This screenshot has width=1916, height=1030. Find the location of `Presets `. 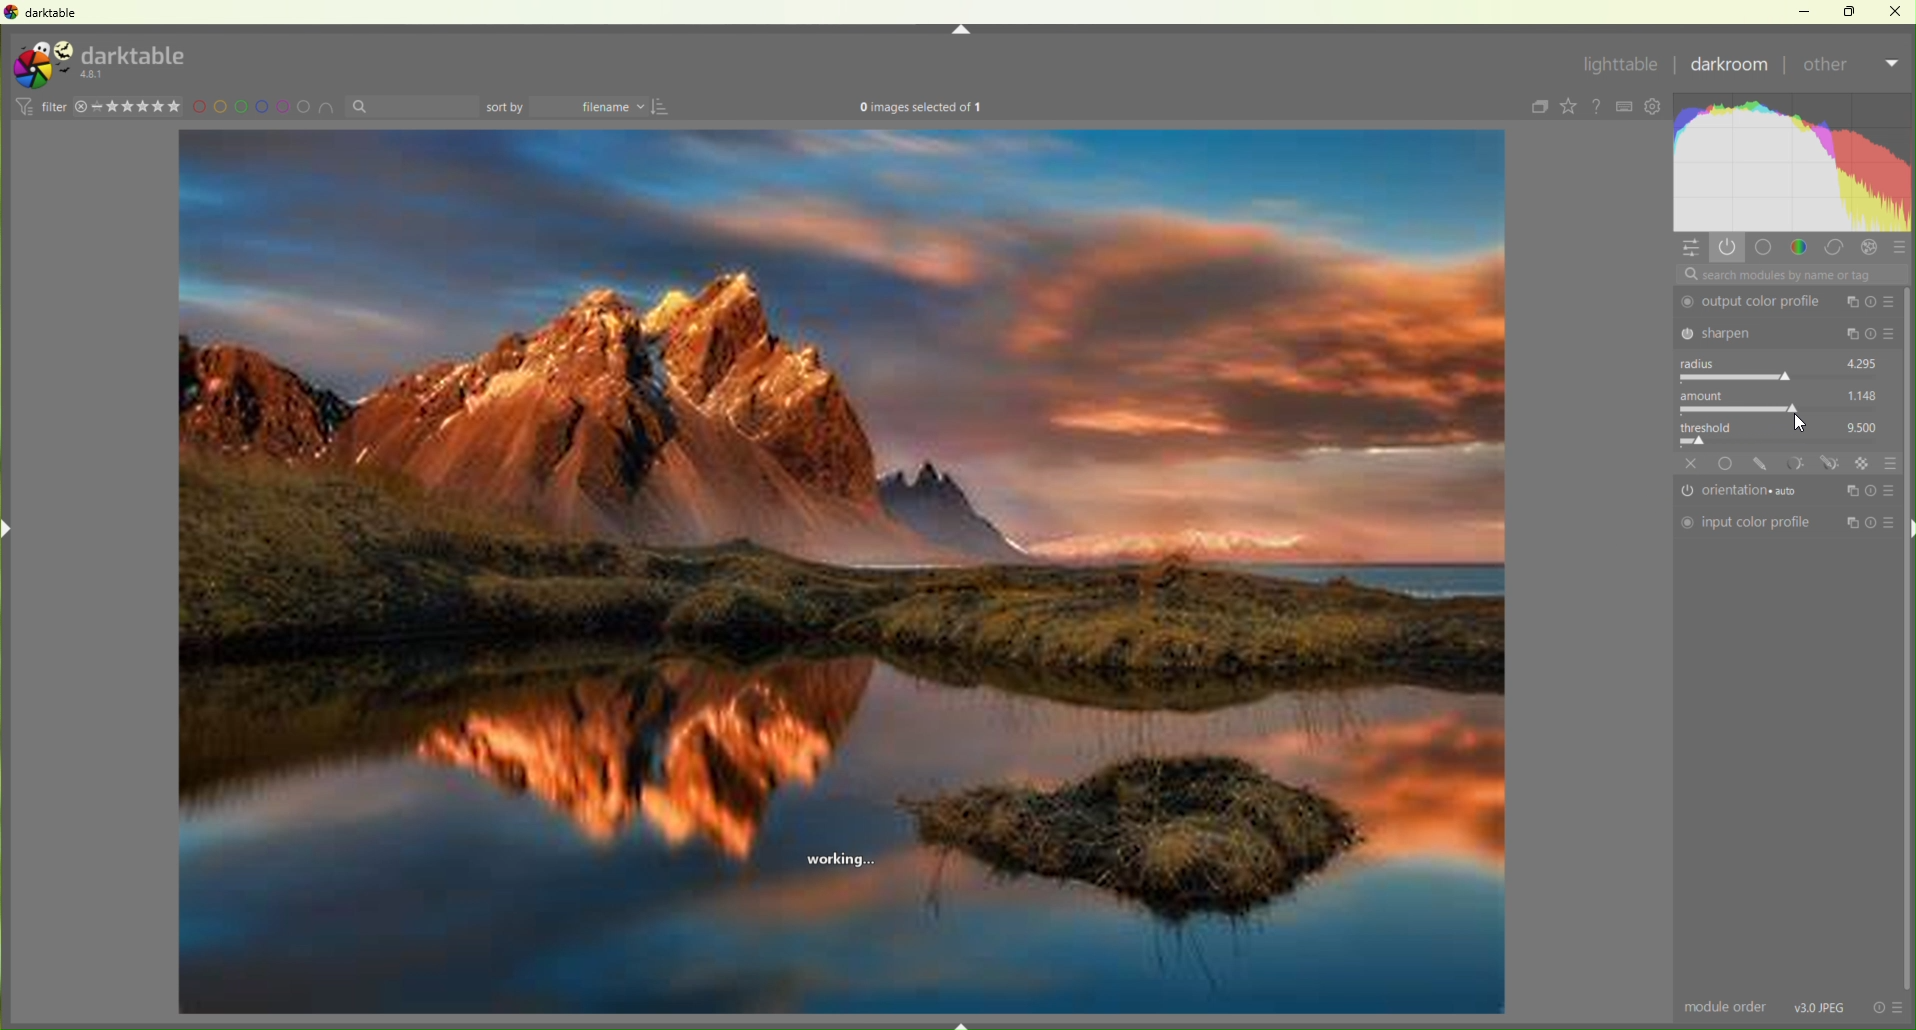

Presets  is located at coordinates (1901, 250).